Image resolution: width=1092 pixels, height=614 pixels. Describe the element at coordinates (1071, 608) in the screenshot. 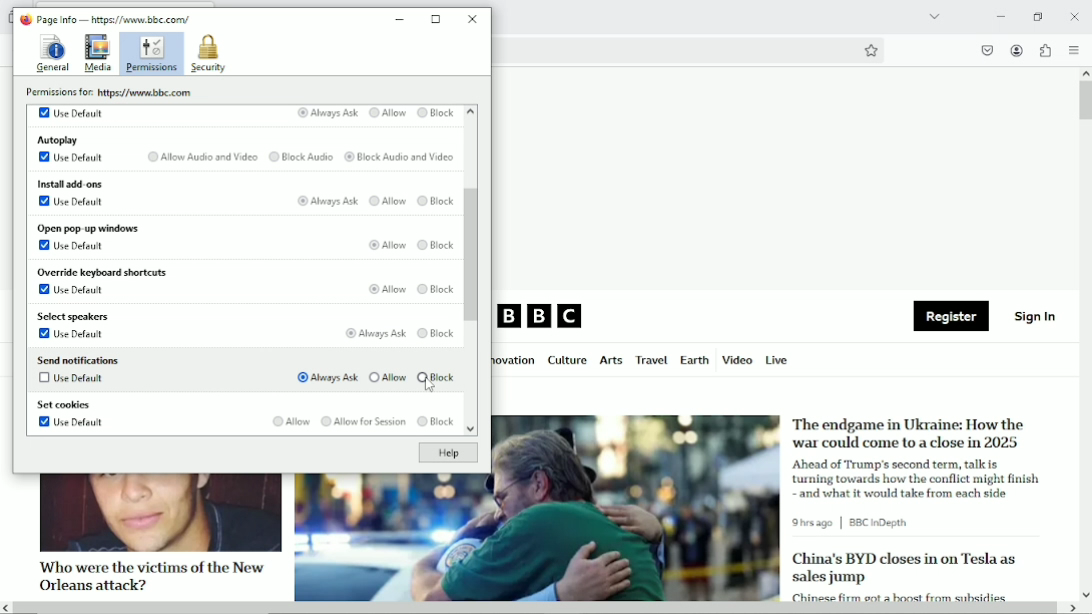

I see `scroll right` at that location.